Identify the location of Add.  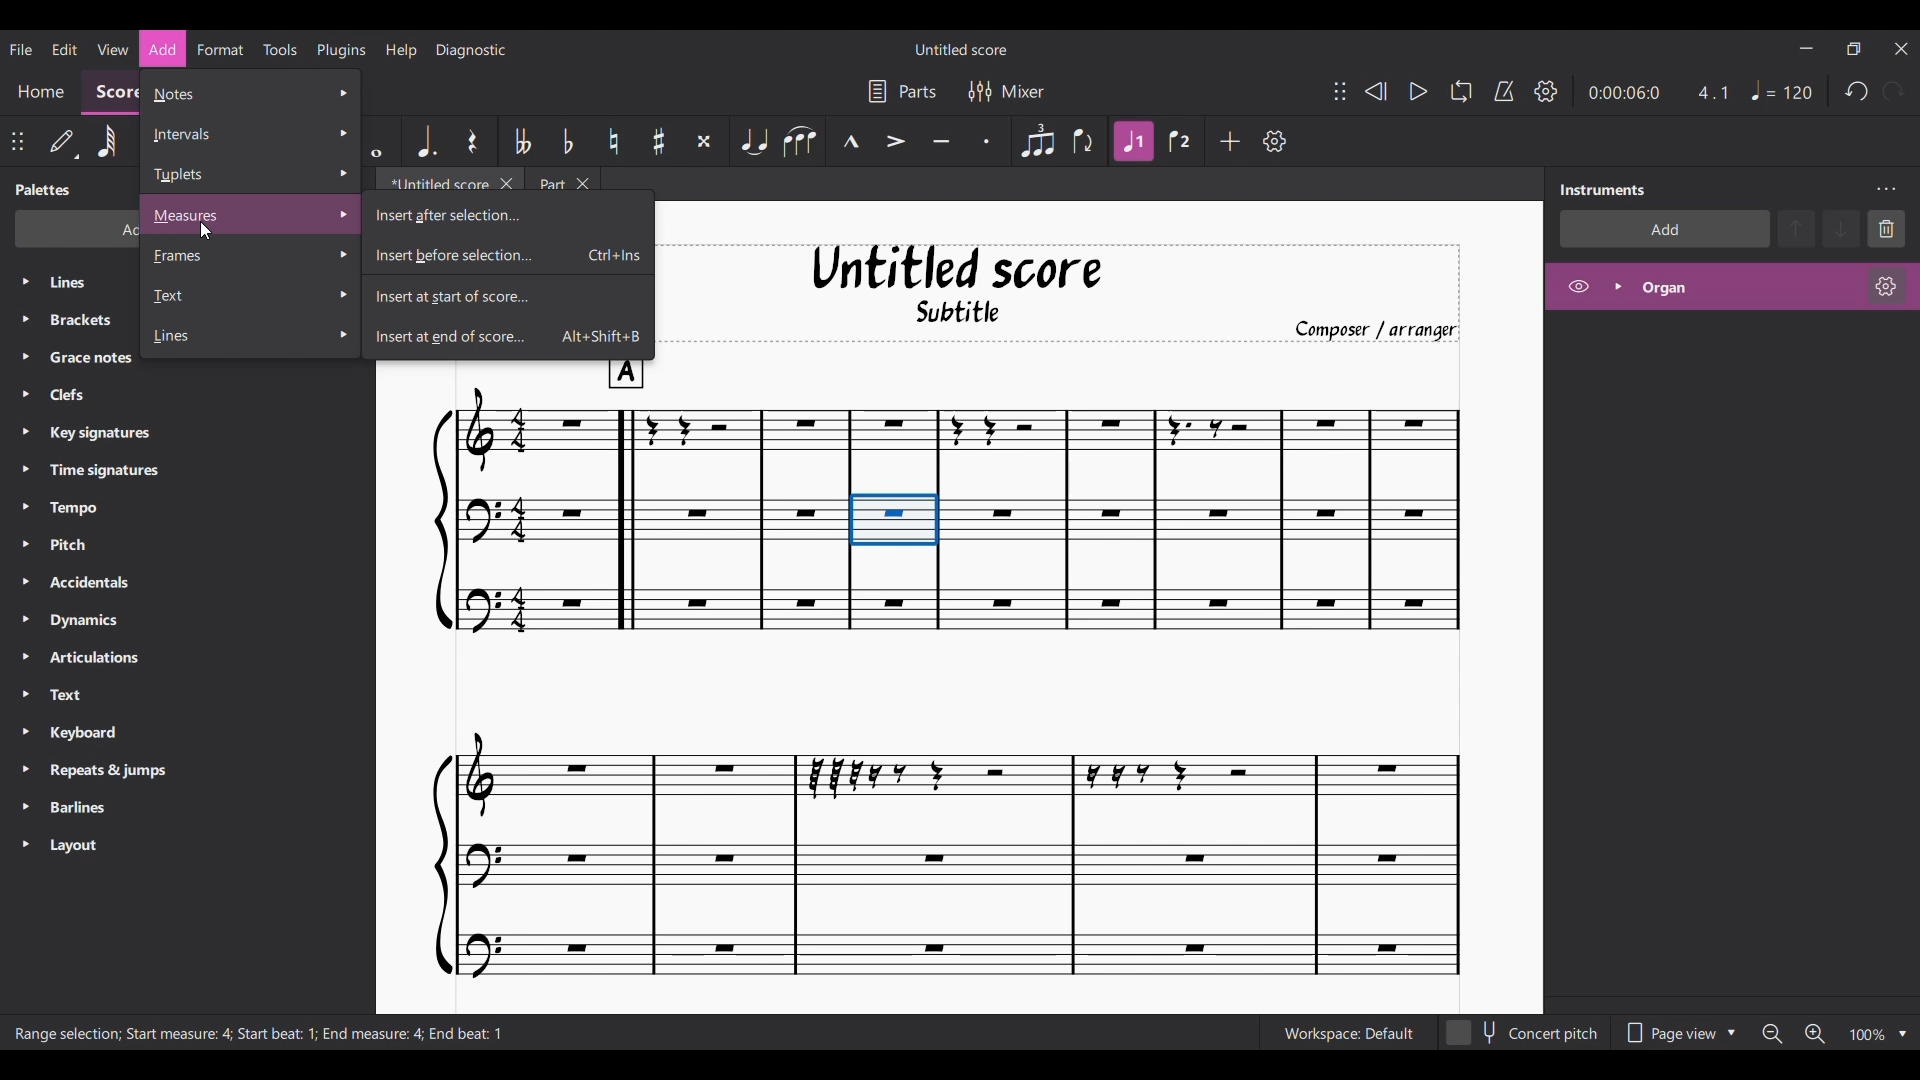
(1230, 141).